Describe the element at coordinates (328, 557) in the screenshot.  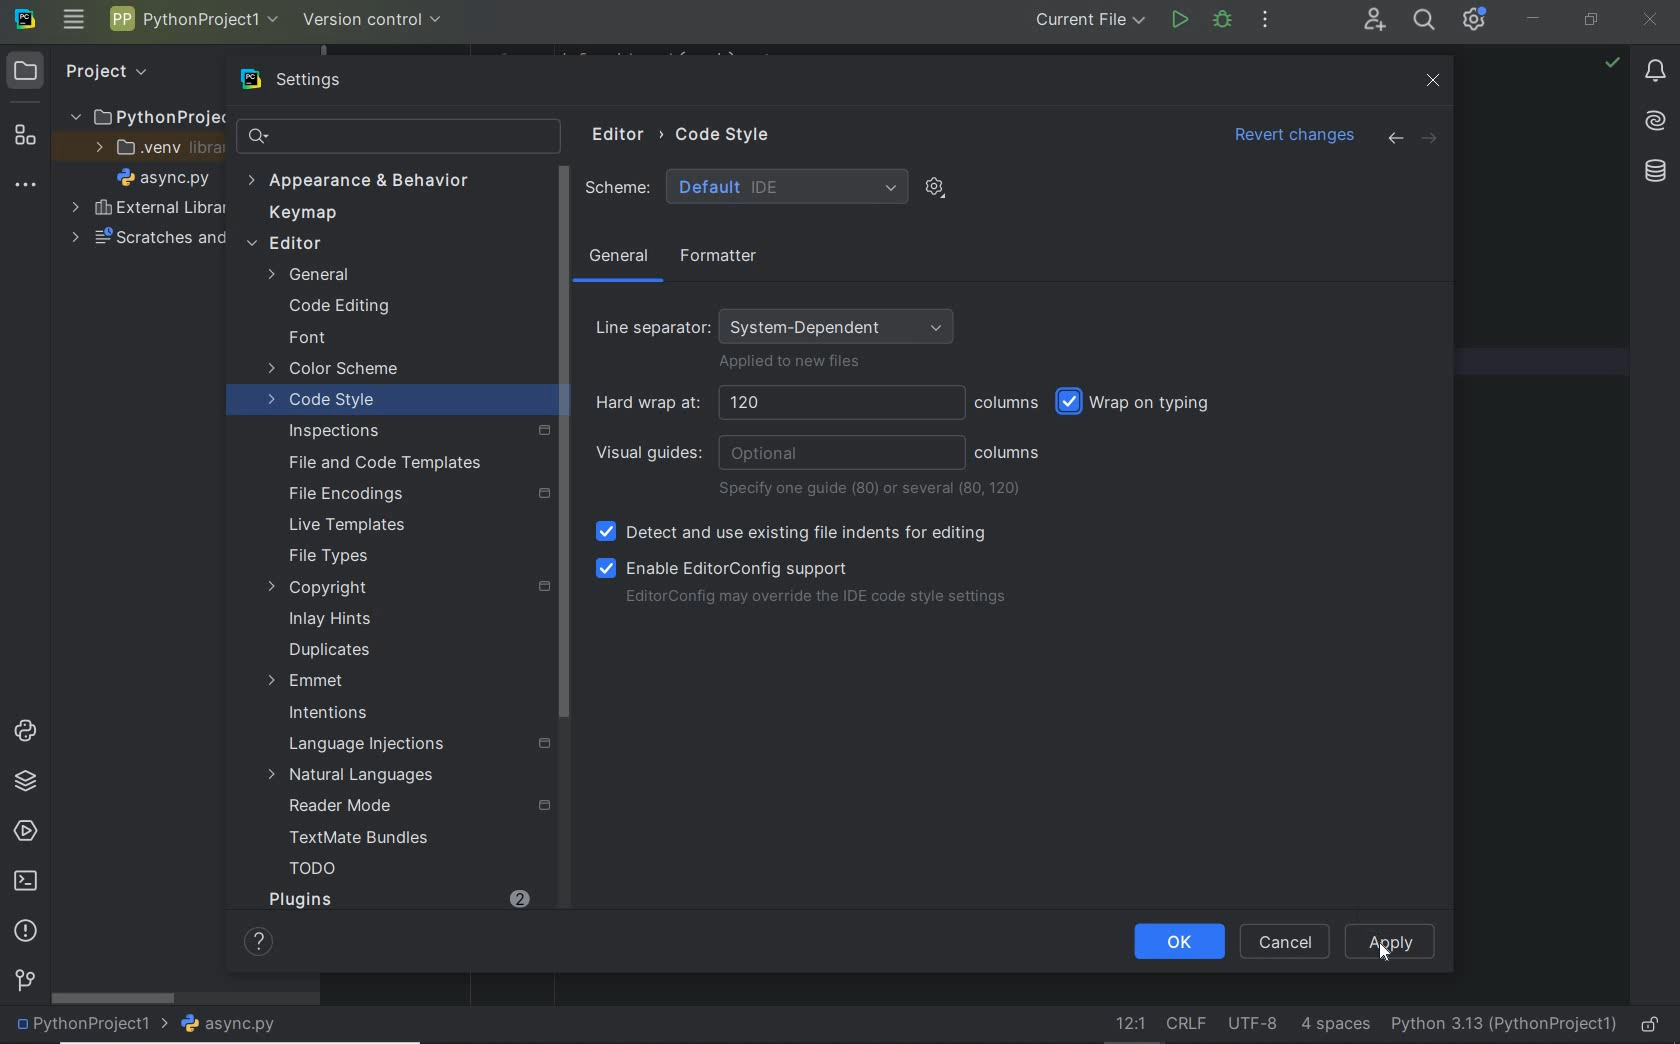
I see `File Types` at that location.